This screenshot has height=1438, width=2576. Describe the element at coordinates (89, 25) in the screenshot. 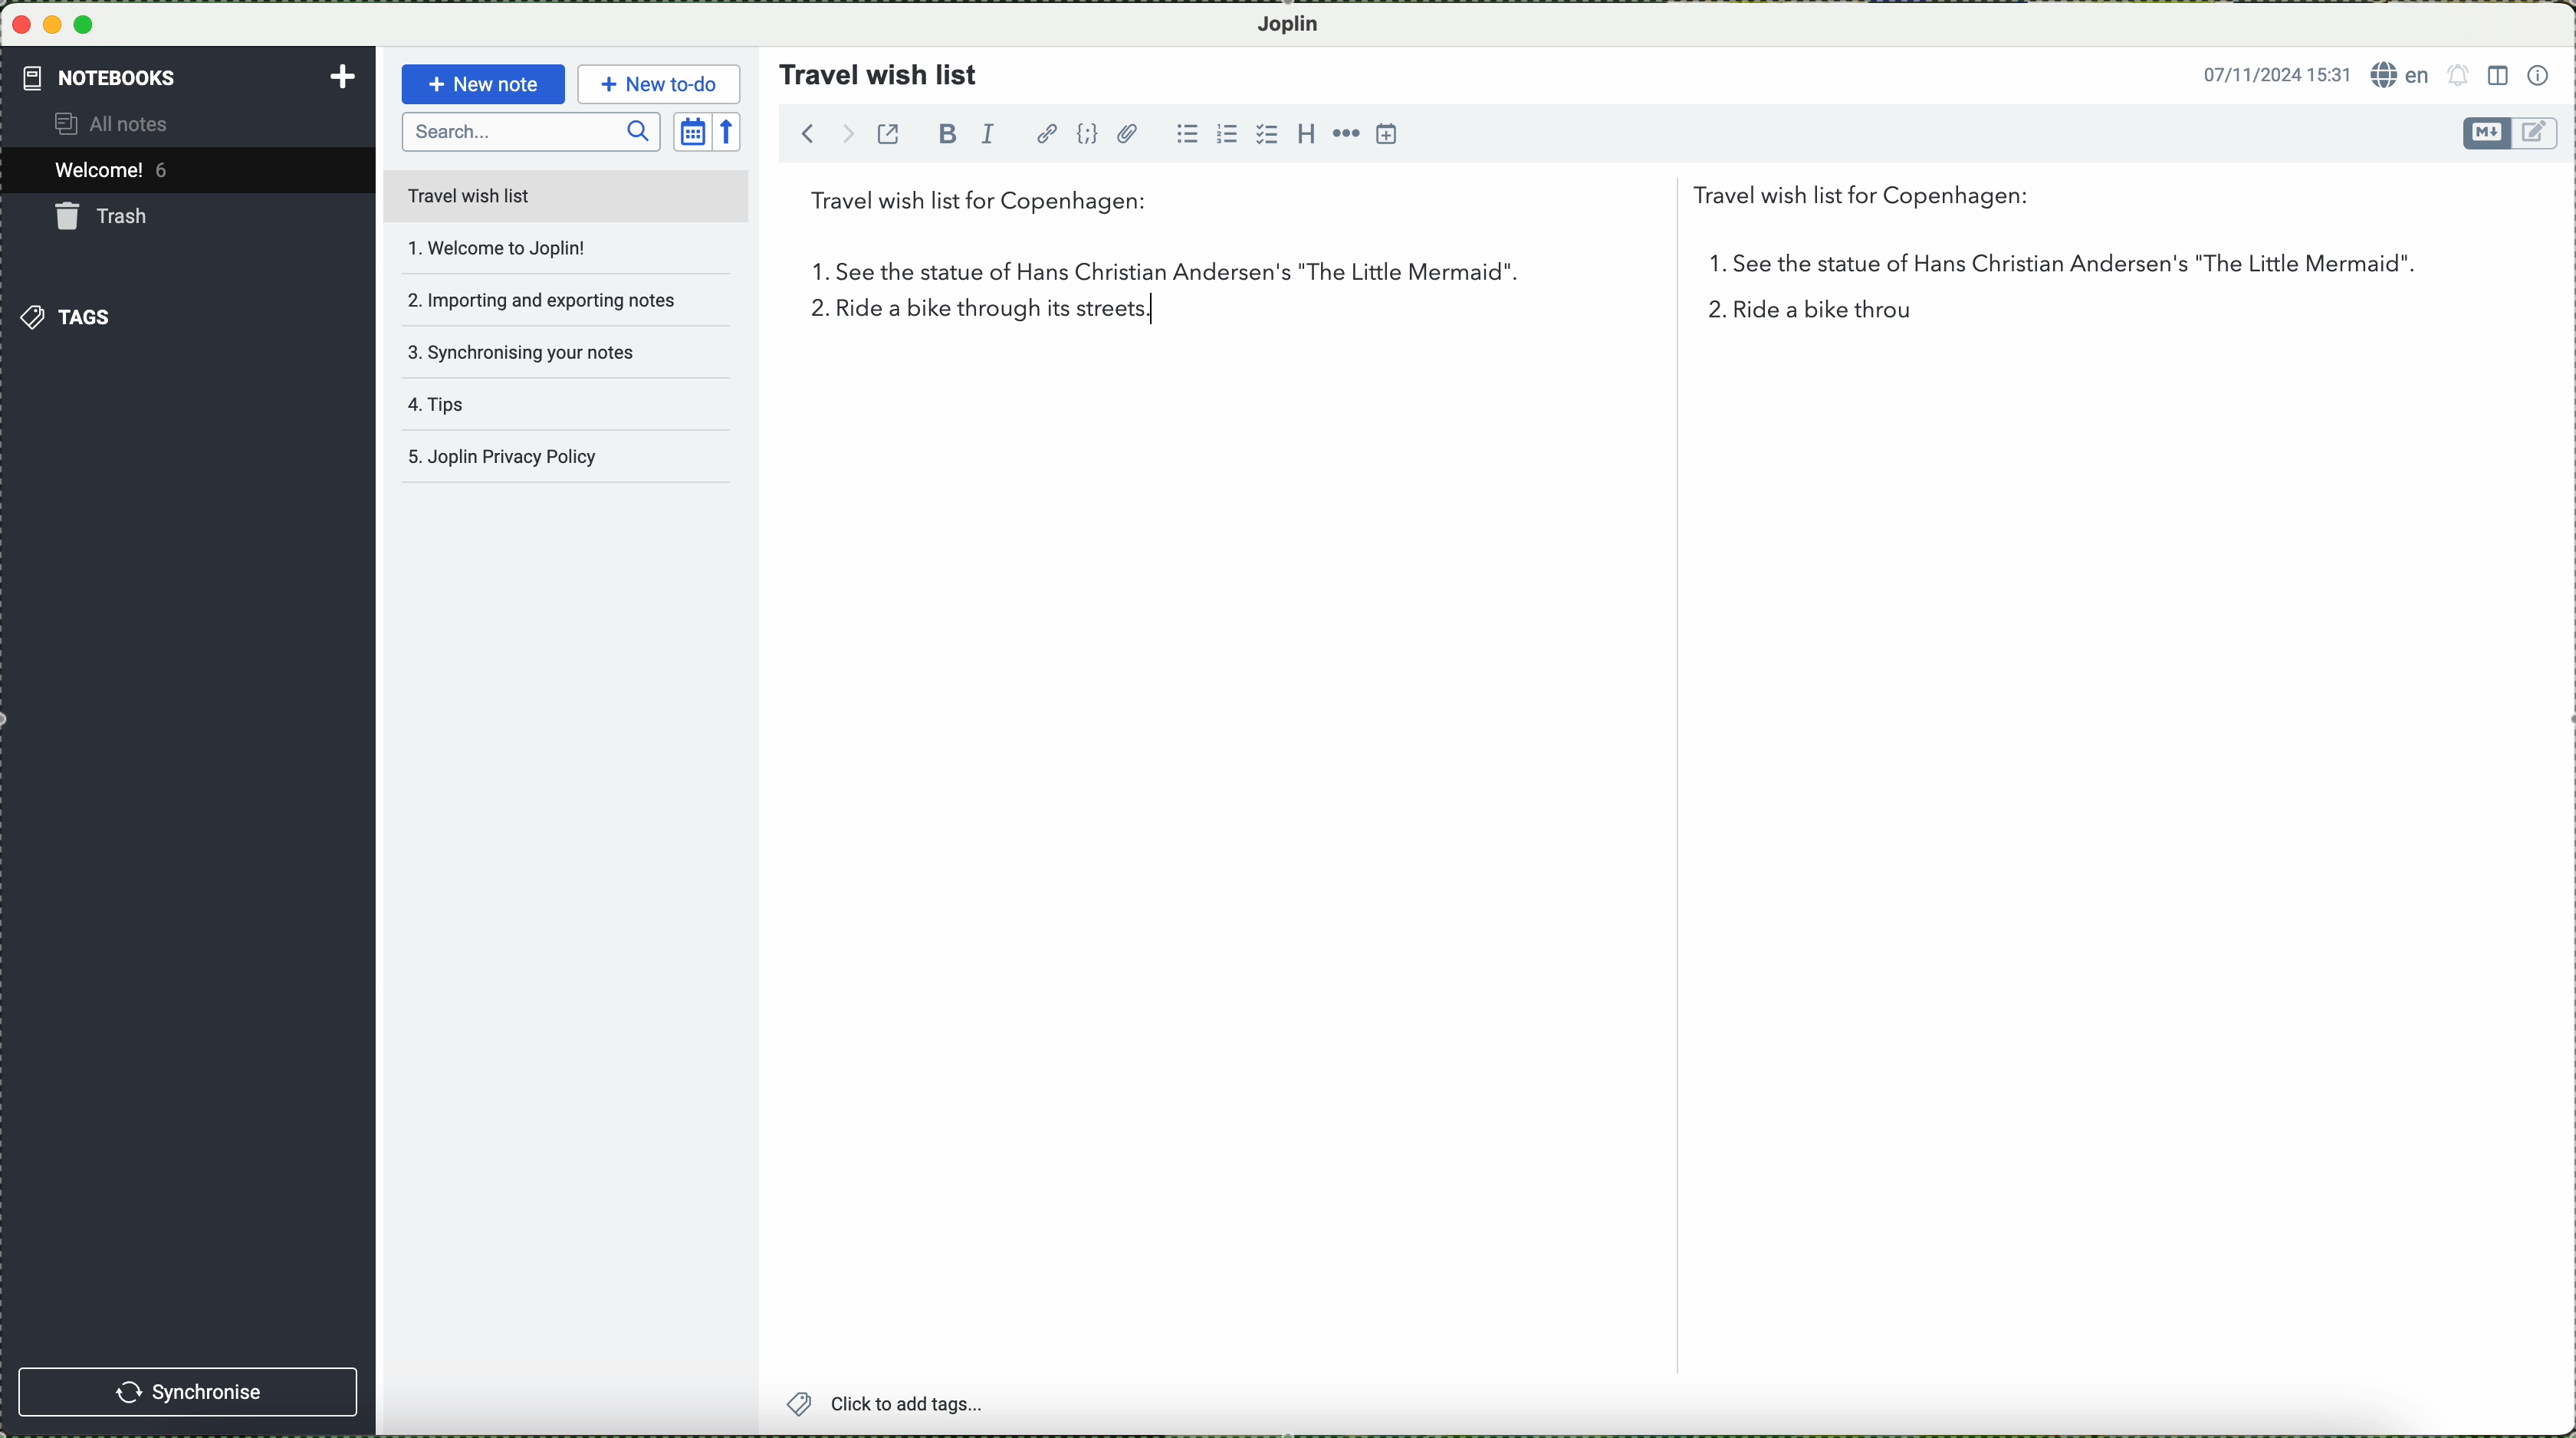

I see `maximize` at that location.